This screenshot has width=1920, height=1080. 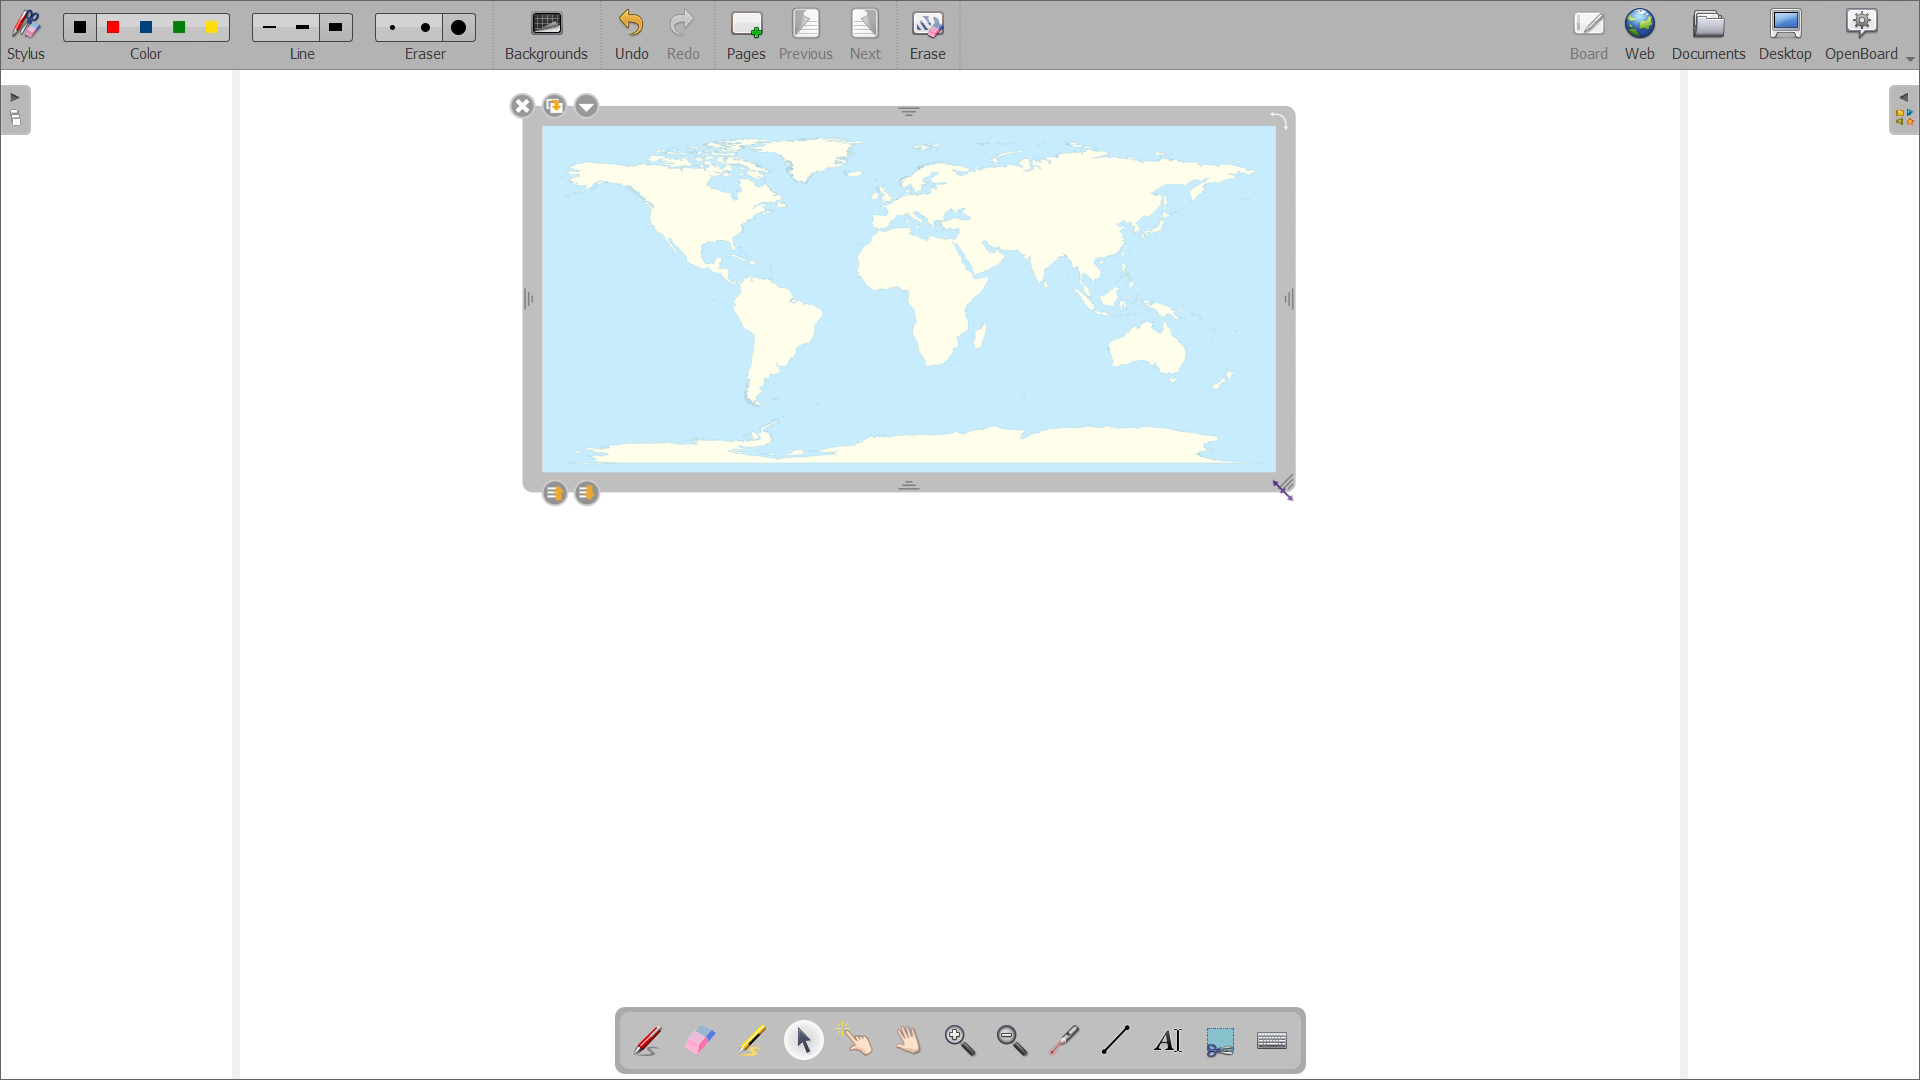 What do you see at coordinates (302, 29) in the screenshot?
I see `medium` at bounding box center [302, 29].